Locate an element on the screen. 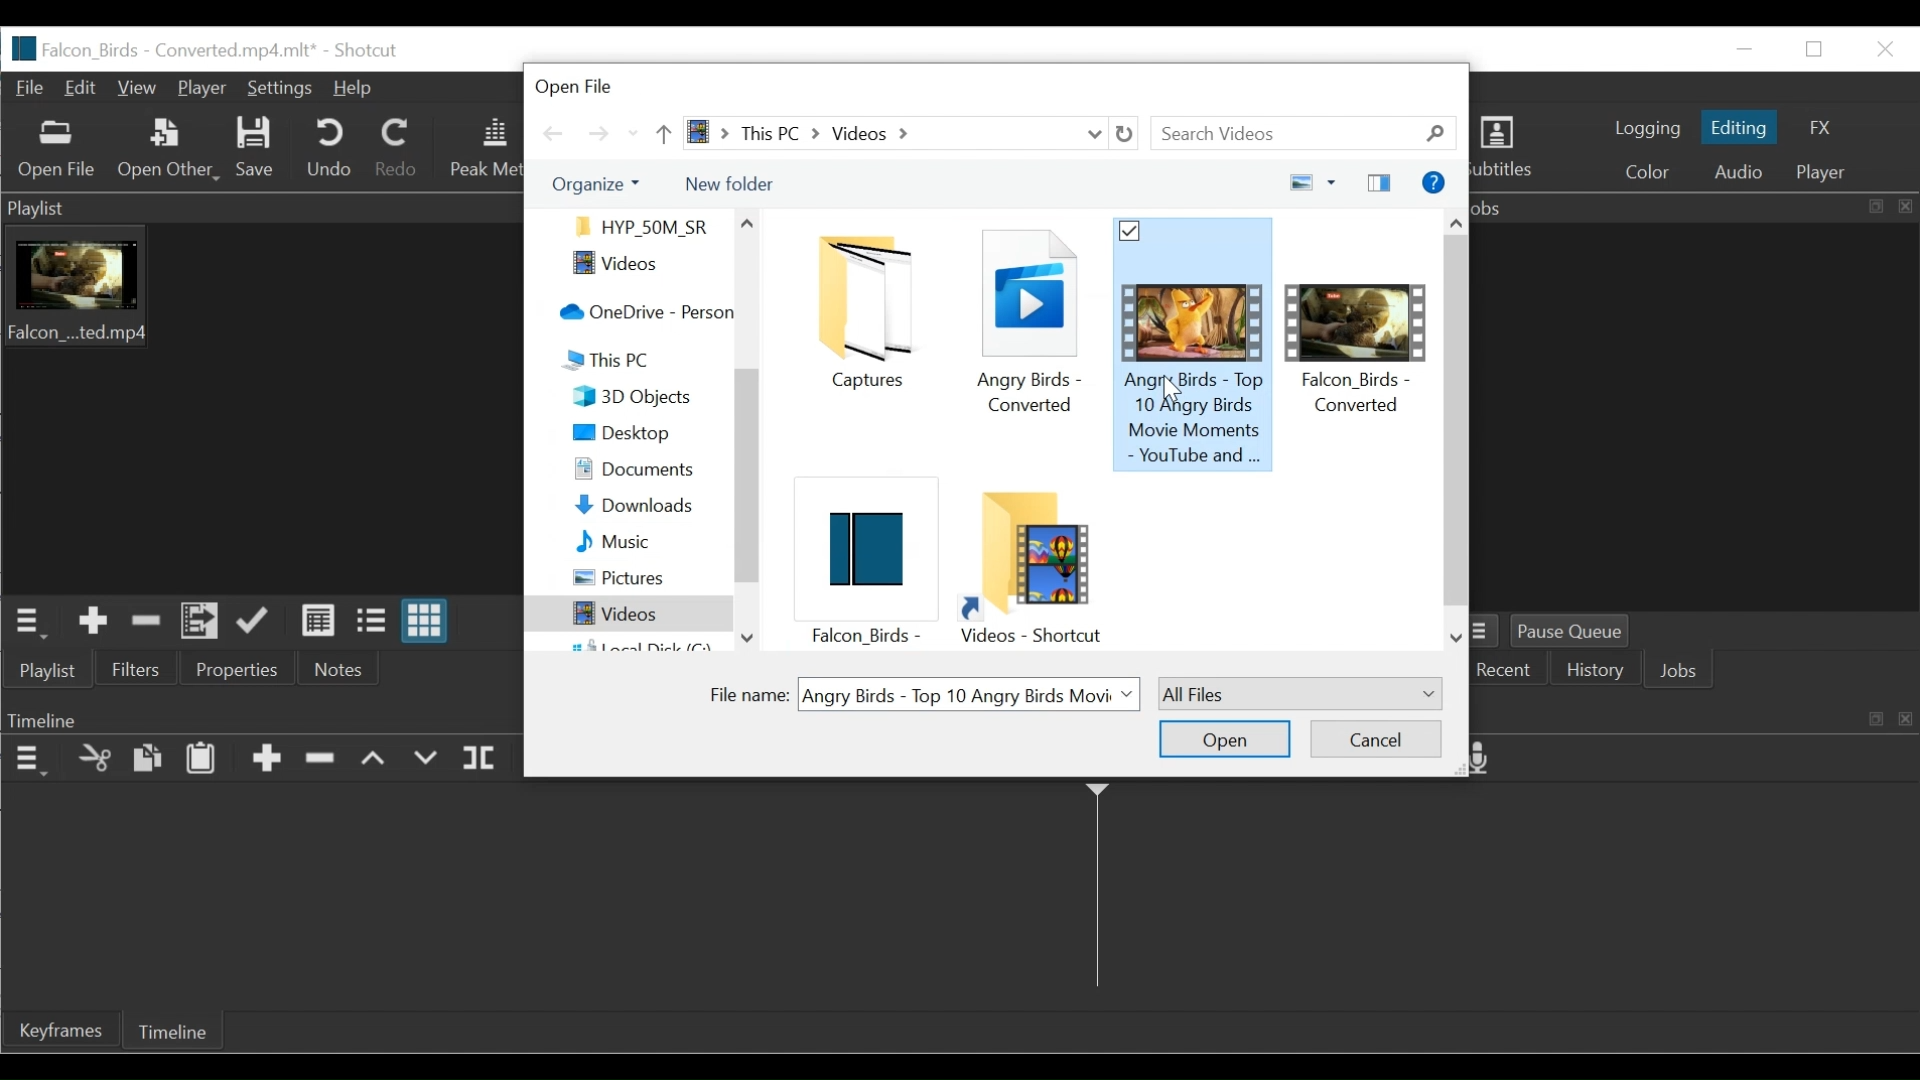 This screenshot has width=1920, height=1080. Desktop is located at coordinates (633, 435).